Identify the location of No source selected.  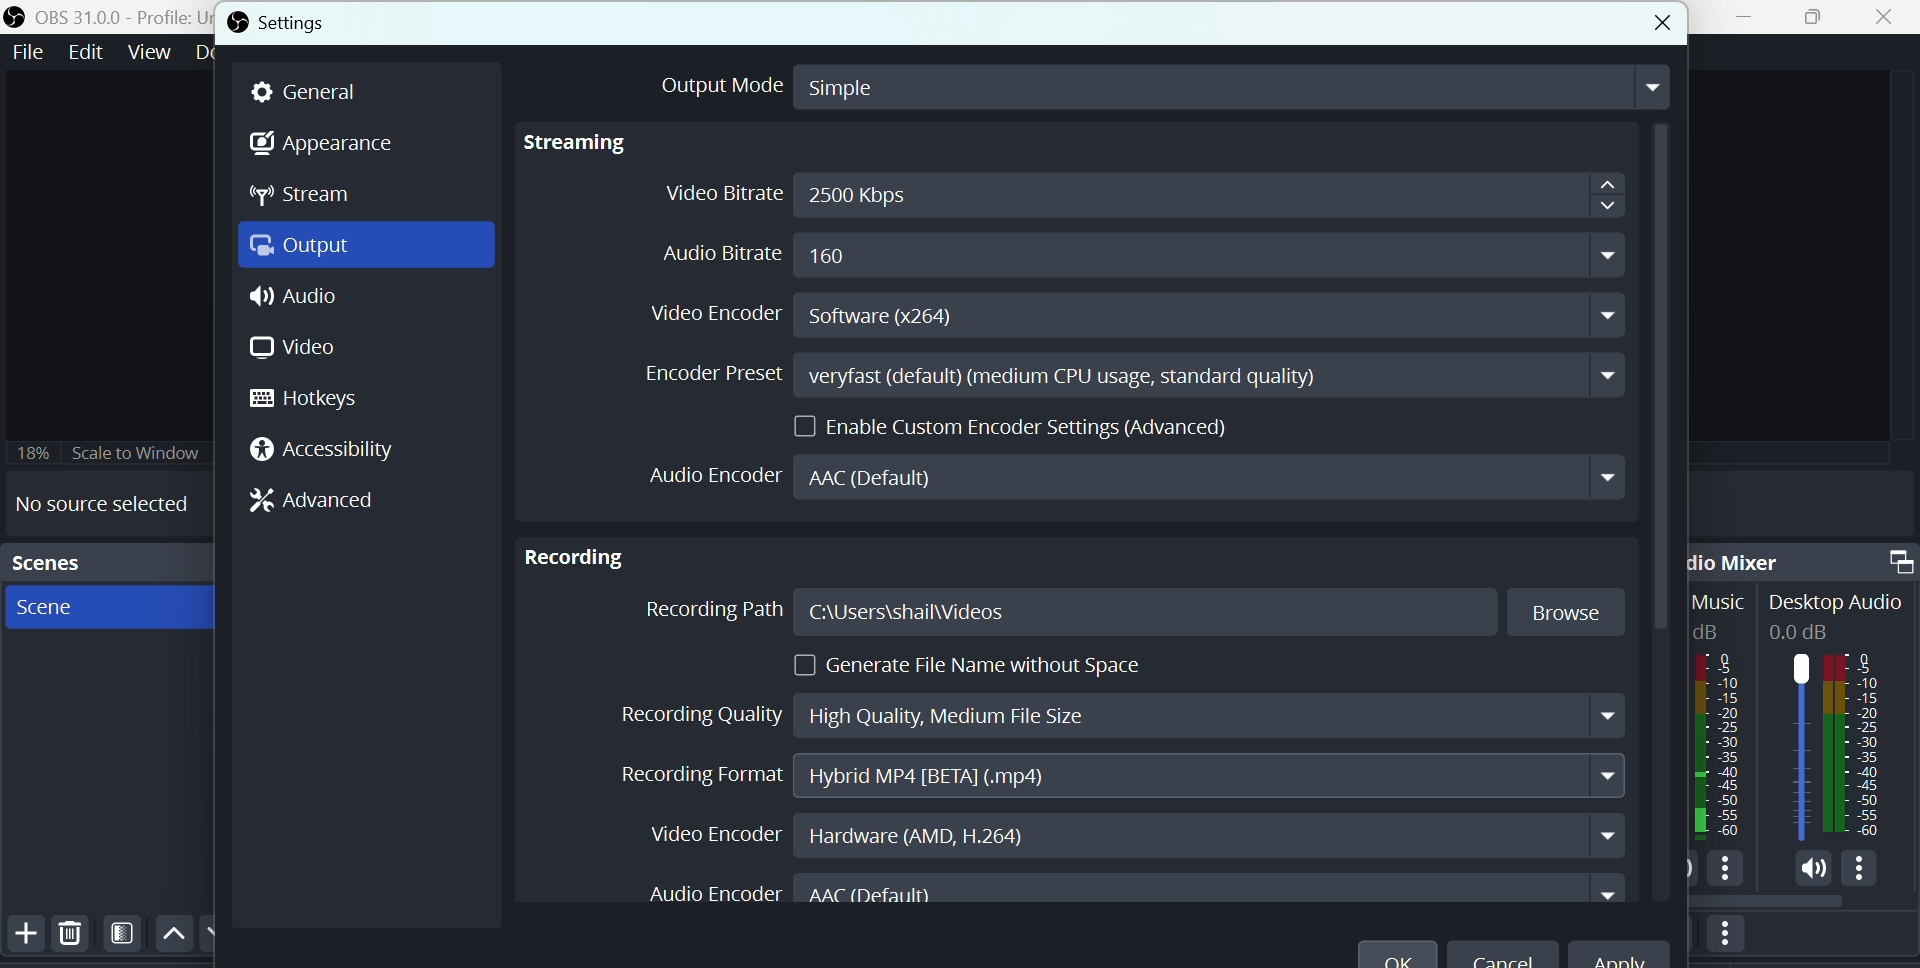
(98, 505).